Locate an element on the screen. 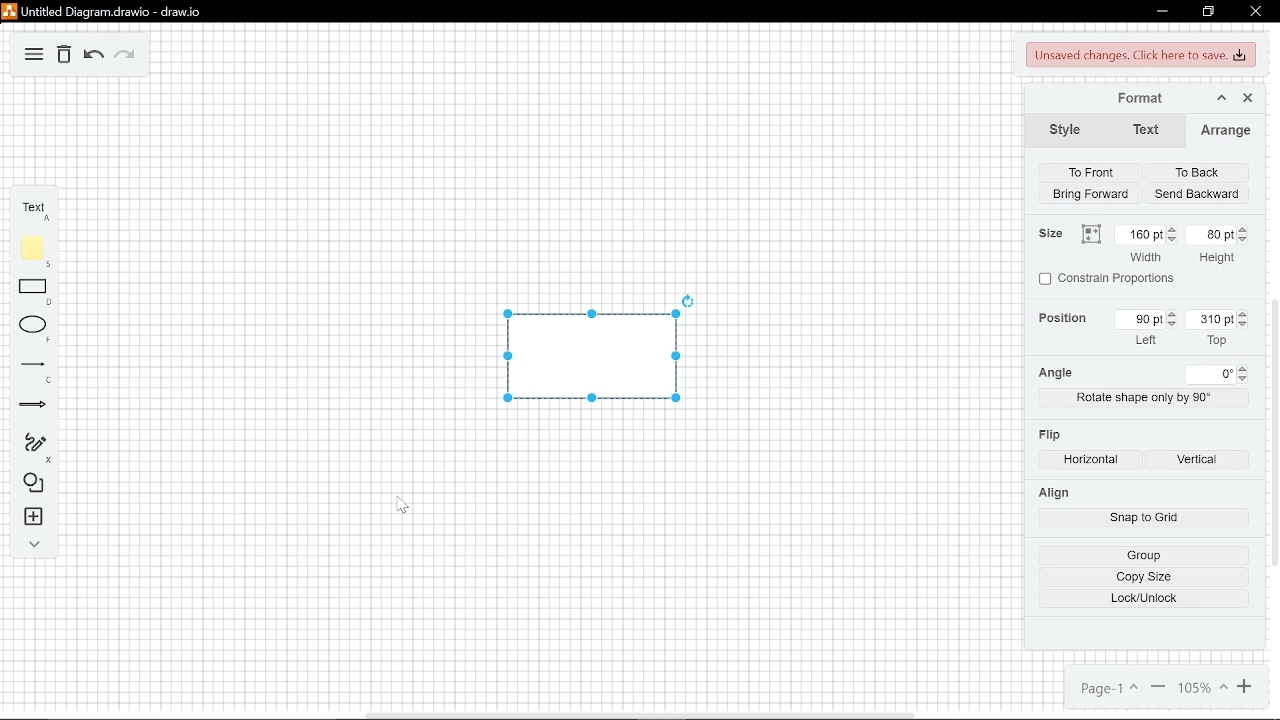 The width and height of the screenshot is (1280, 720). increase top position is located at coordinates (1243, 314).